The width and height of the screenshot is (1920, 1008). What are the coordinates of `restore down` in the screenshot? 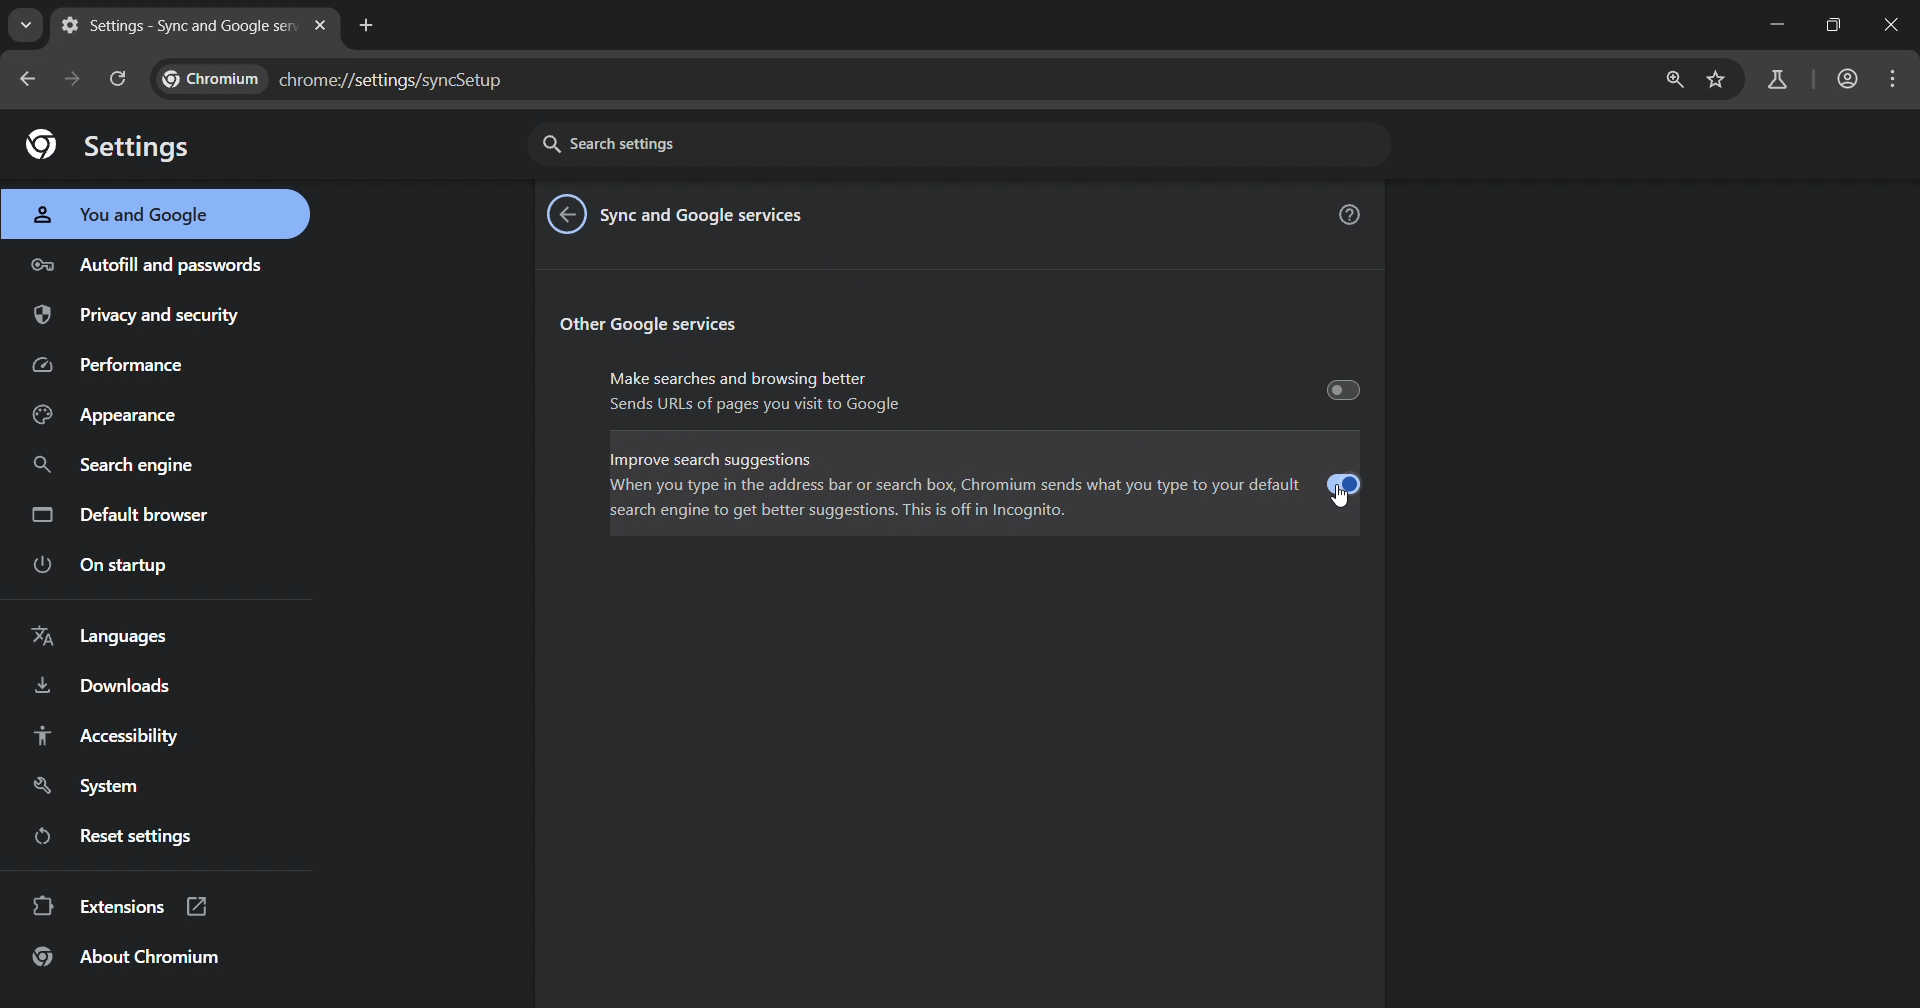 It's located at (1831, 27).